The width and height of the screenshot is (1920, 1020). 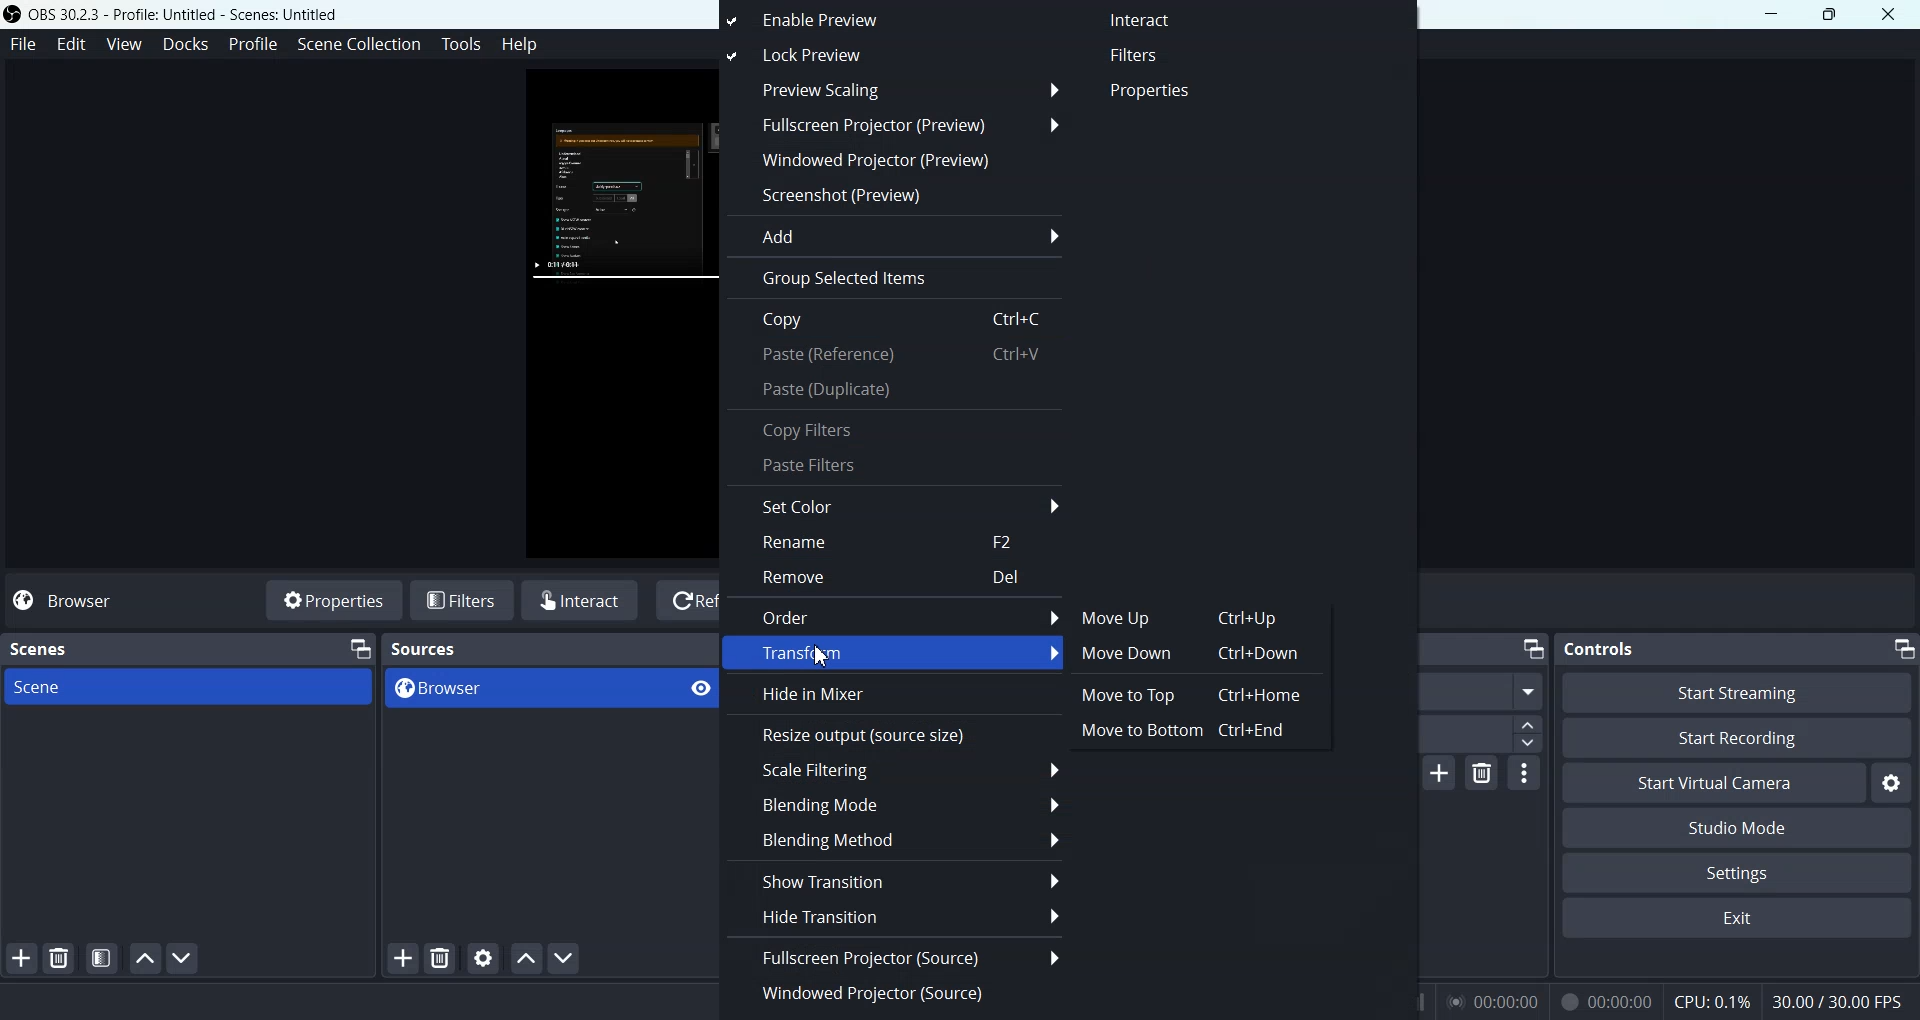 What do you see at coordinates (42, 649) in the screenshot?
I see `Scenes` at bounding box center [42, 649].